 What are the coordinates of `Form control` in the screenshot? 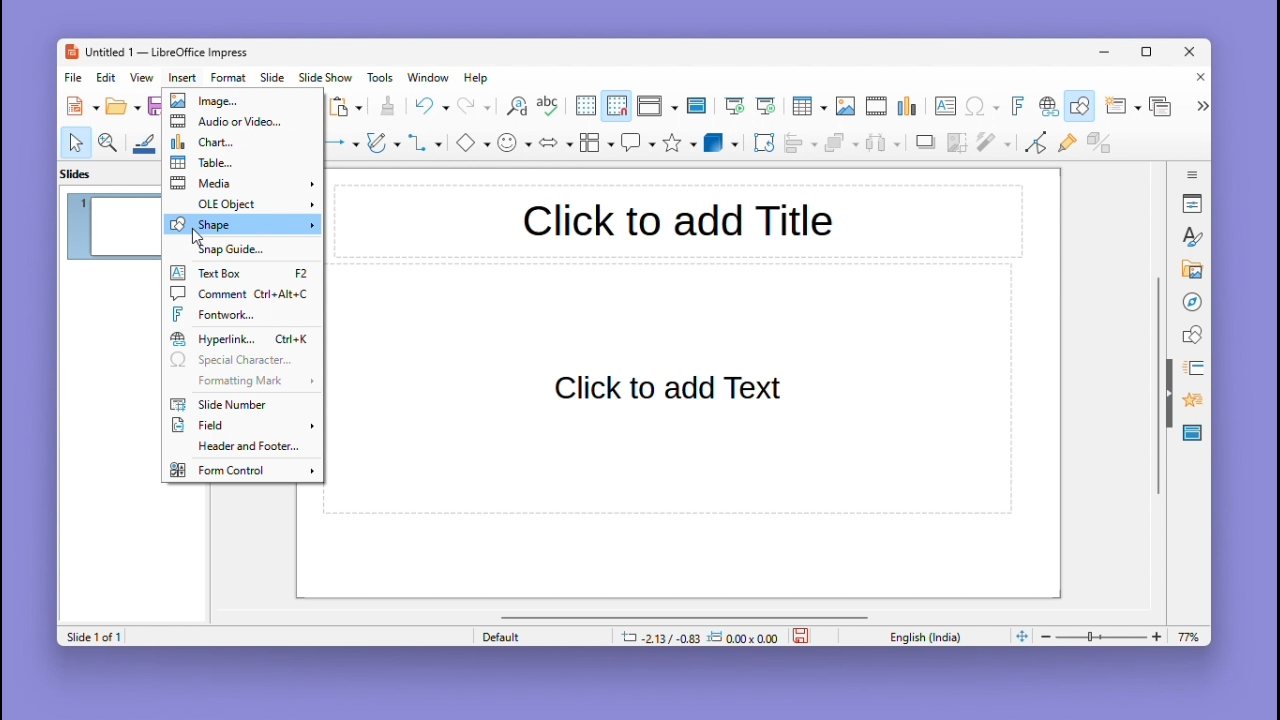 It's located at (241, 469).